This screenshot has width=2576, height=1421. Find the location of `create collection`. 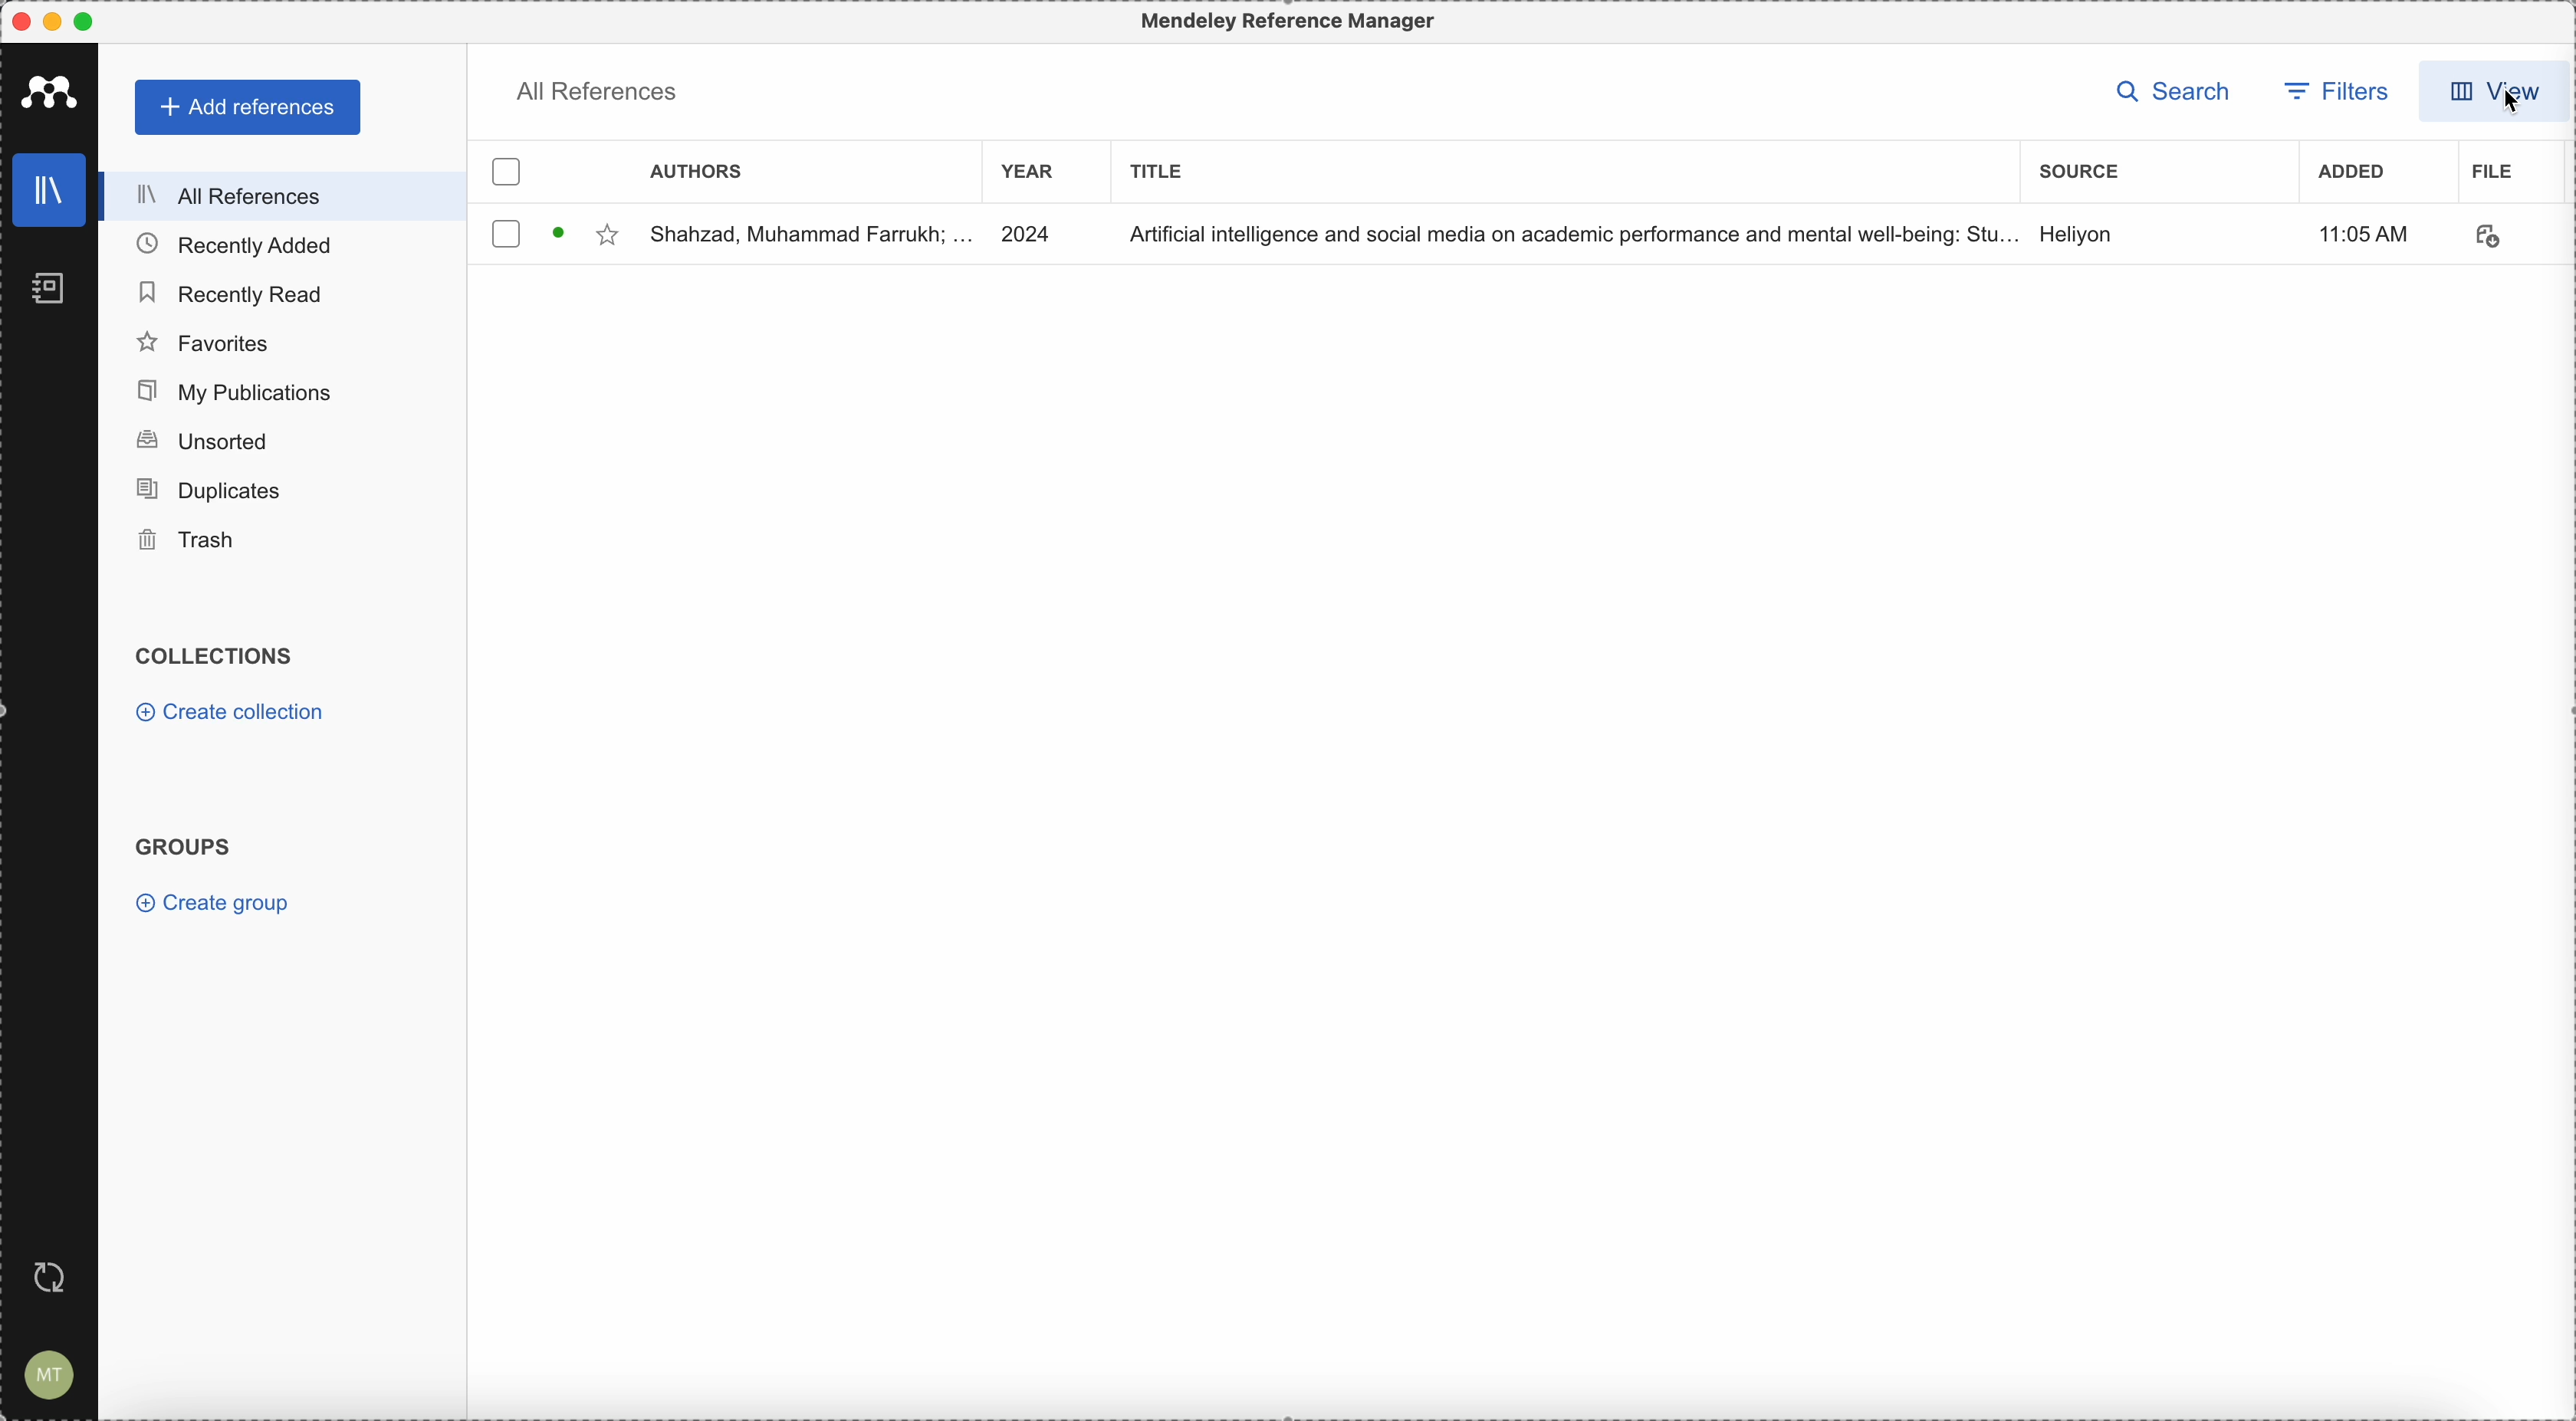

create collection is located at coordinates (235, 713).